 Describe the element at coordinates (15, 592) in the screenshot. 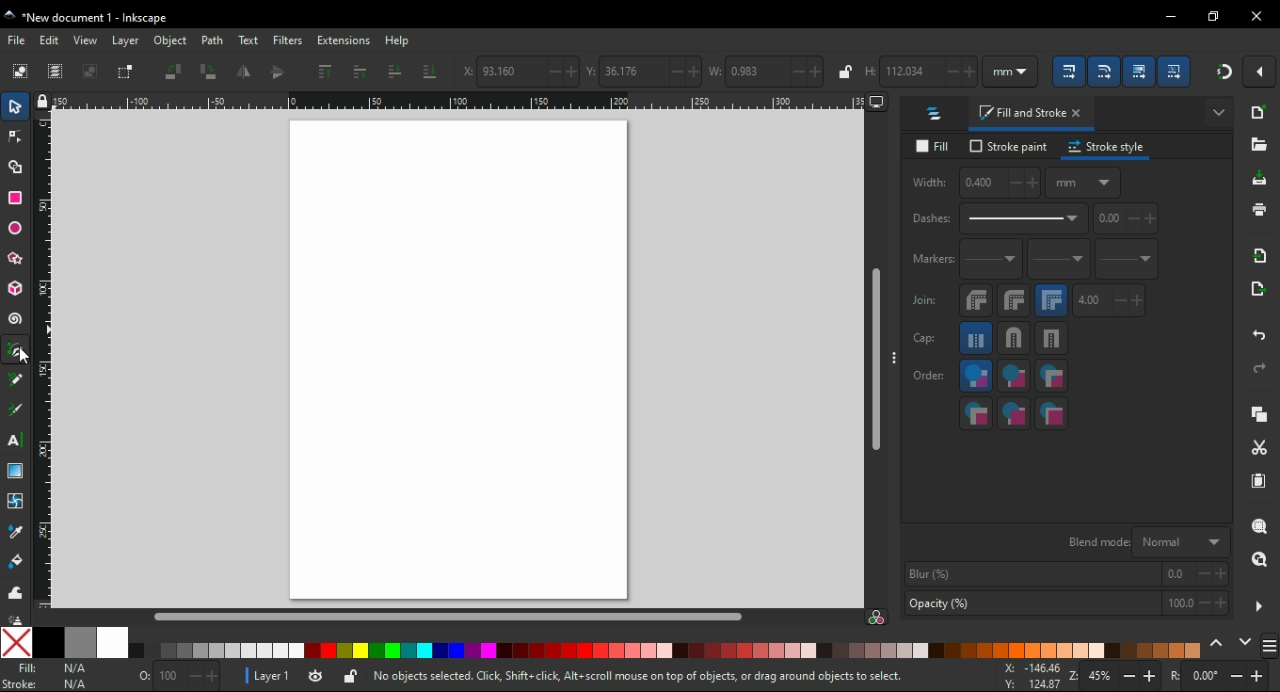

I see `tweak tool` at that location.